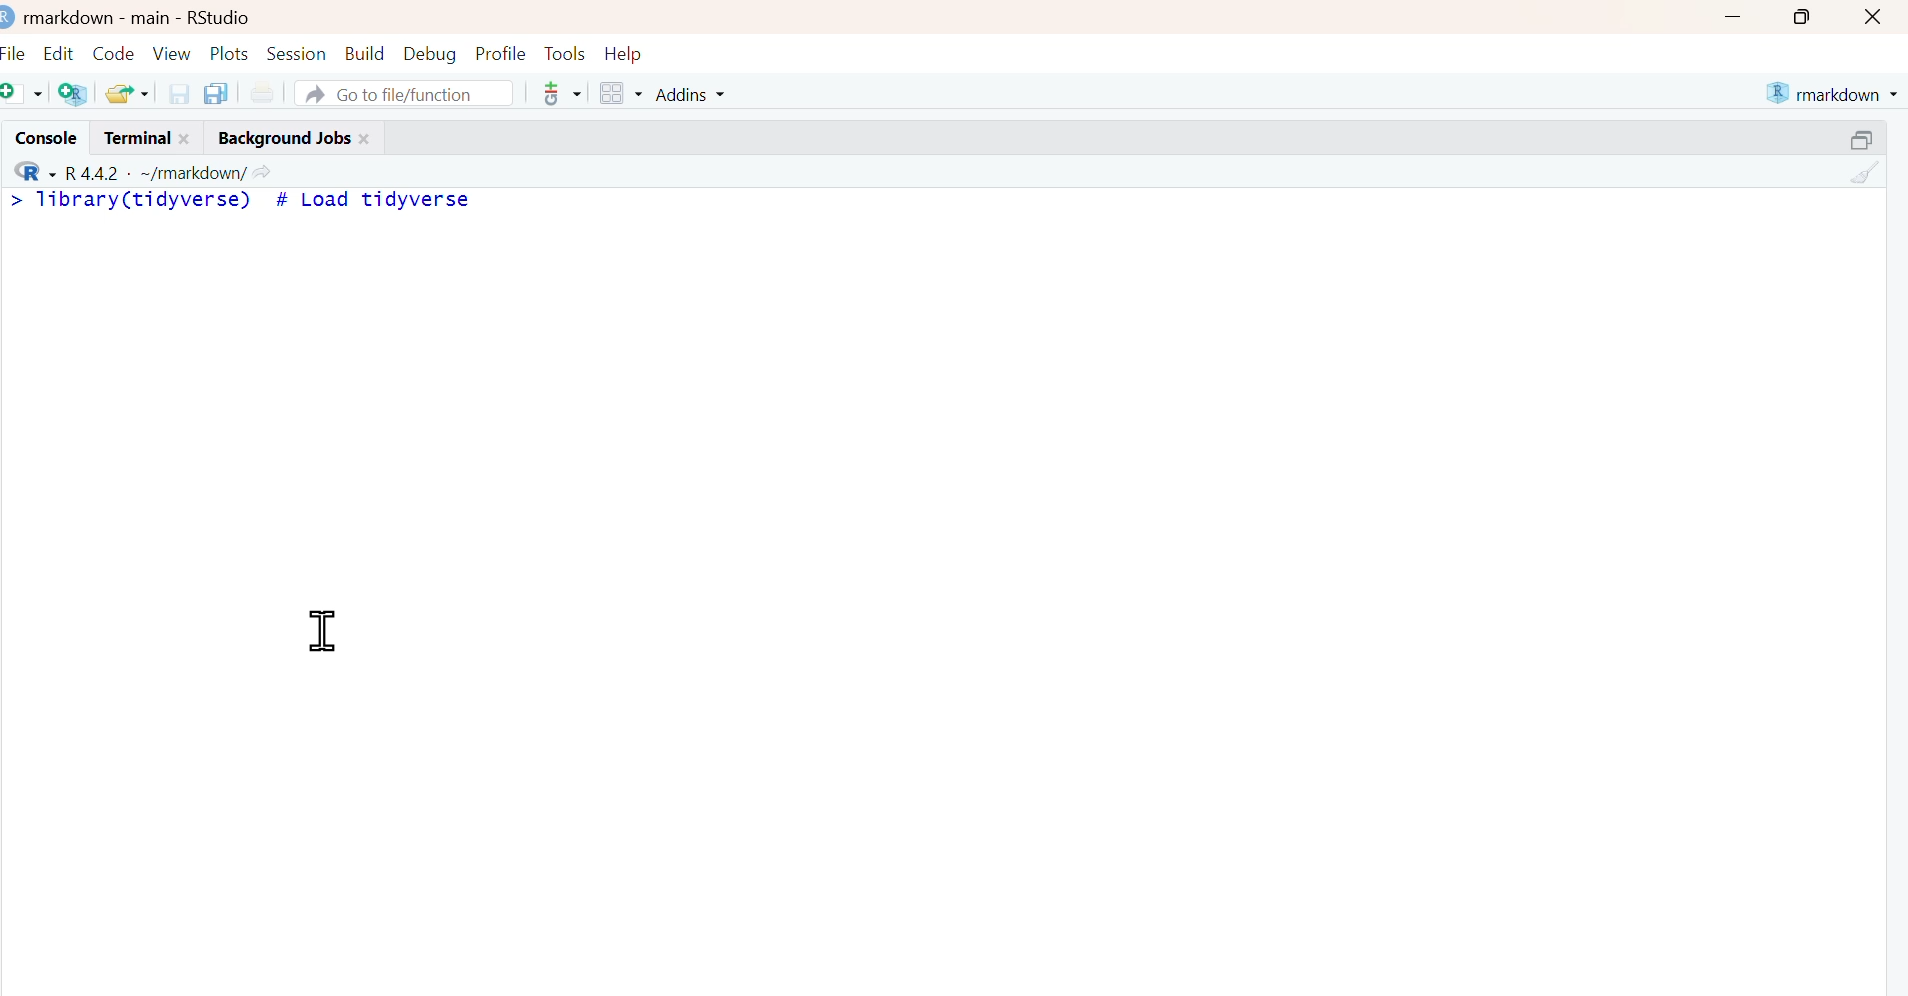 This screenshot has width=1908, height=996. I want to click on RStudio, so click(220, 15).